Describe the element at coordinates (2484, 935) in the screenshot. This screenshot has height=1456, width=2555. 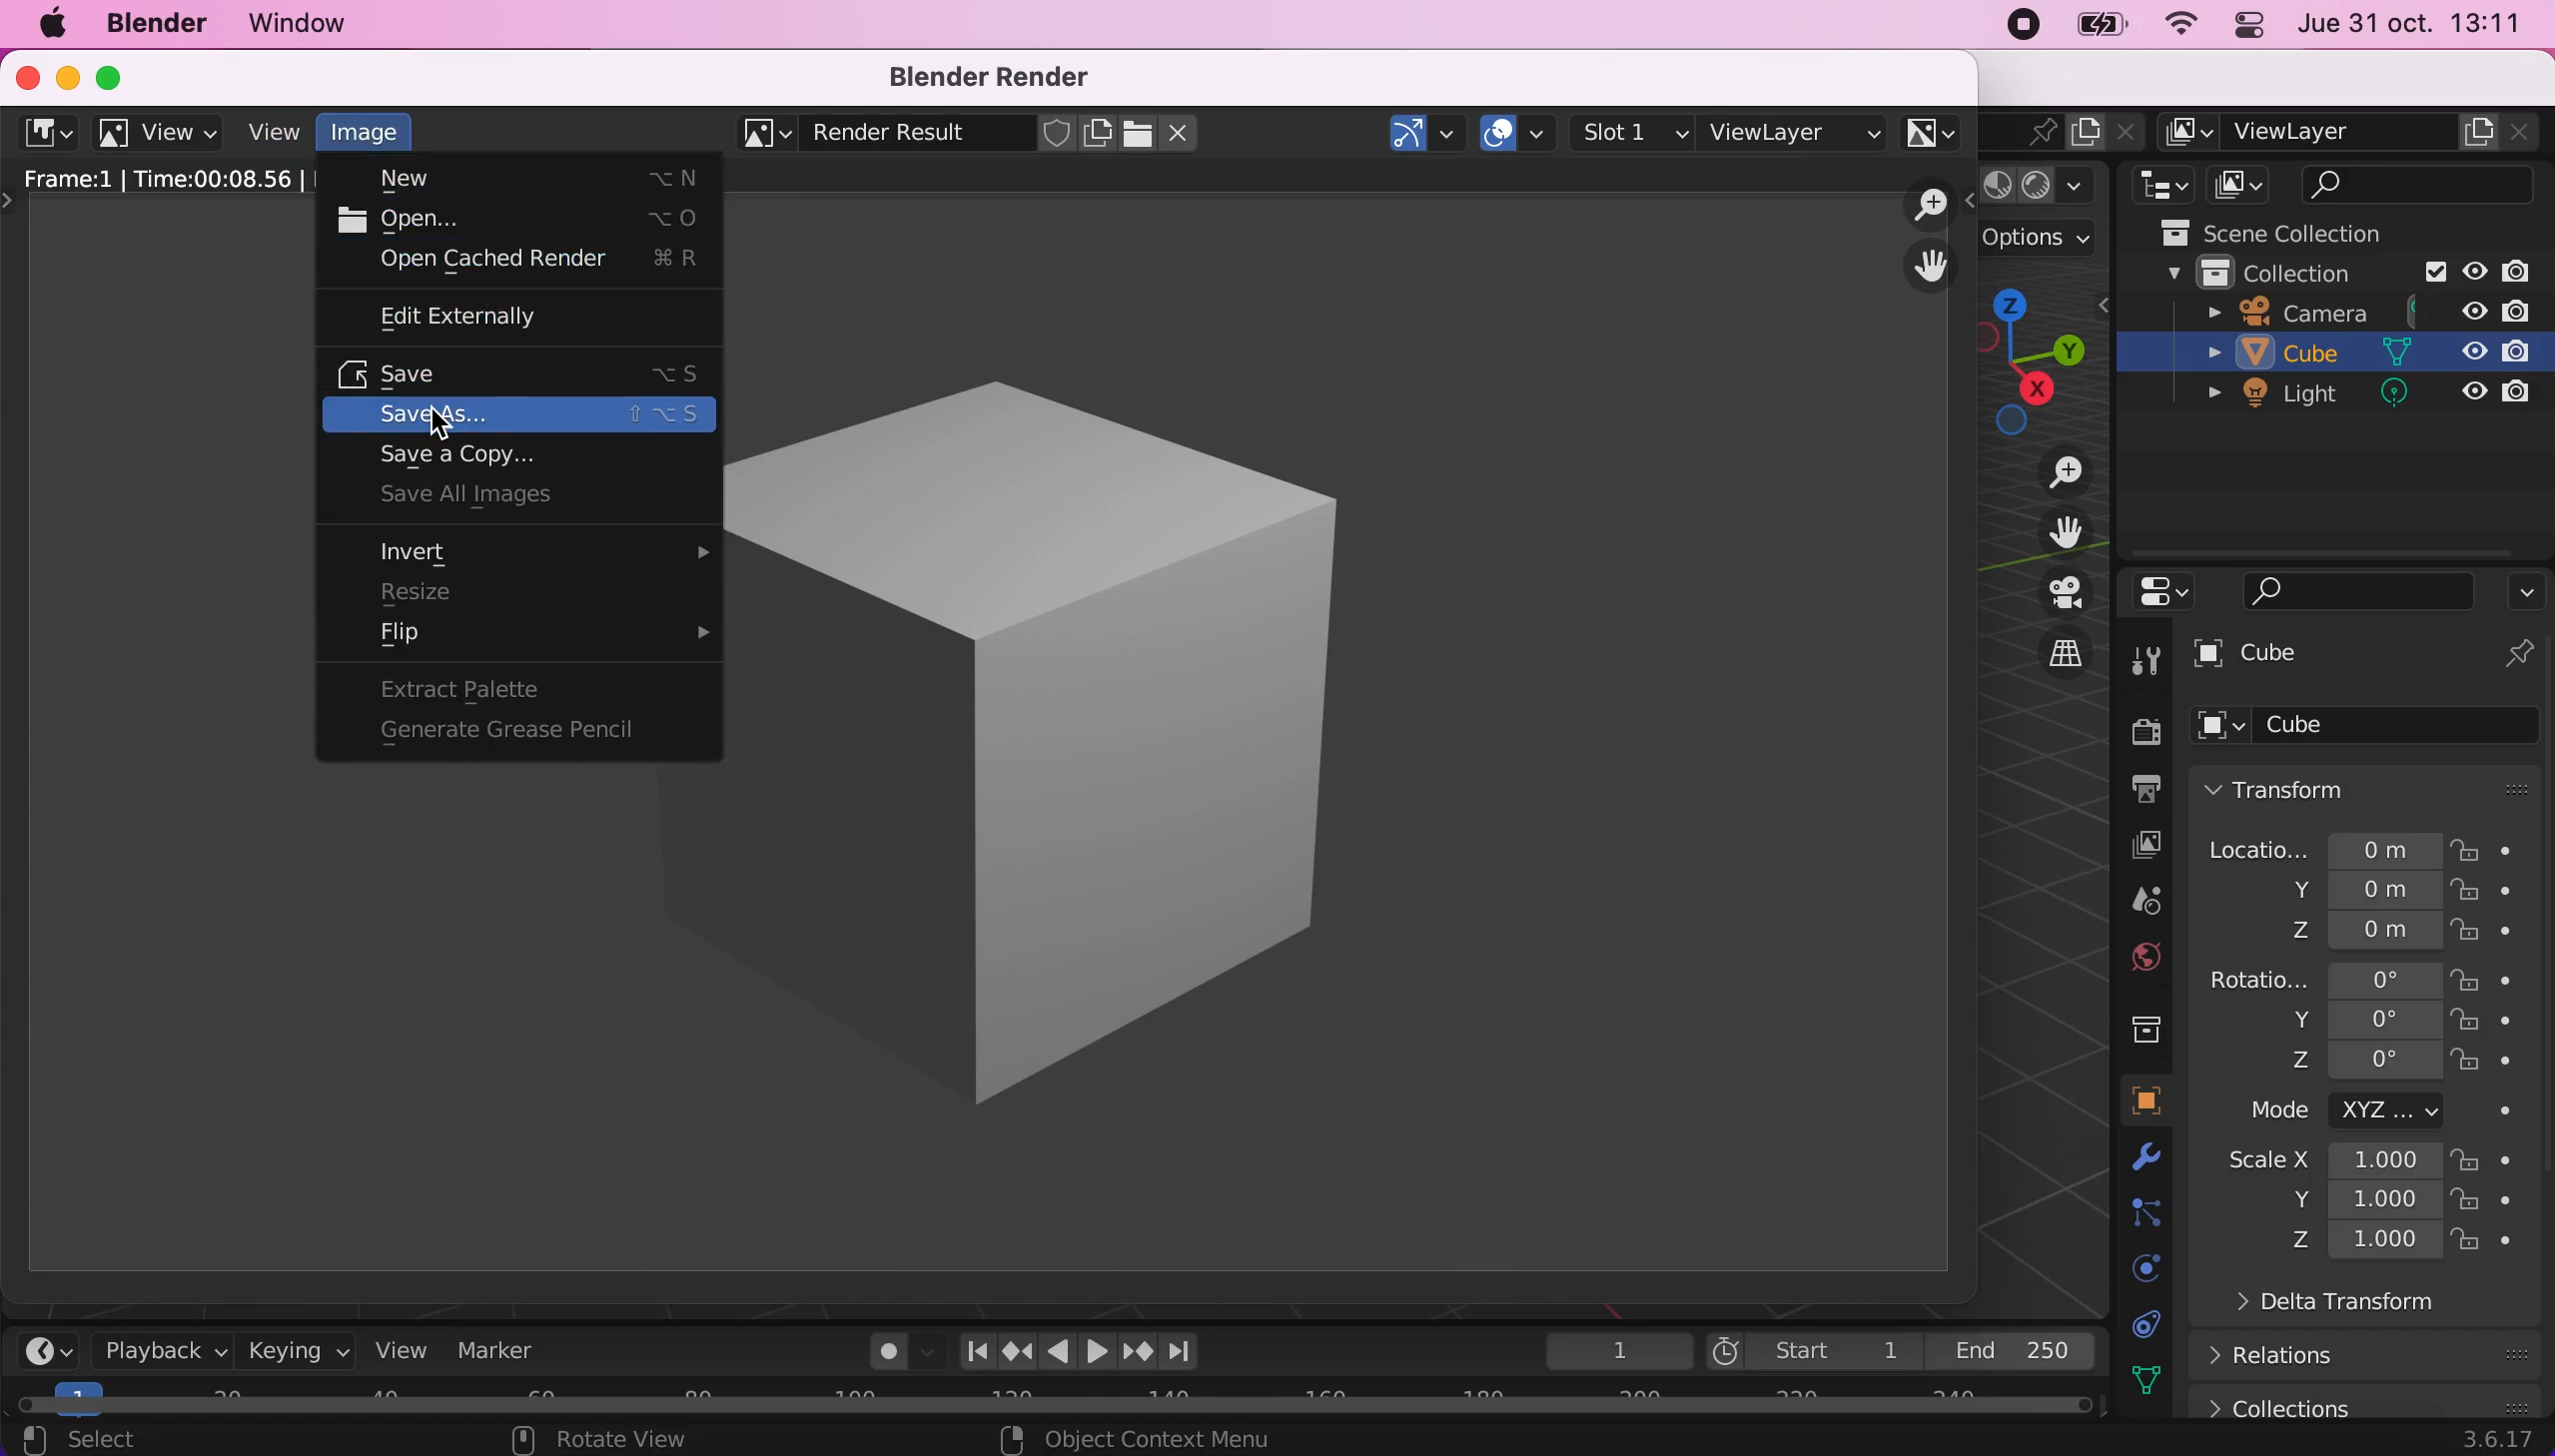
I see `lock` at that location.